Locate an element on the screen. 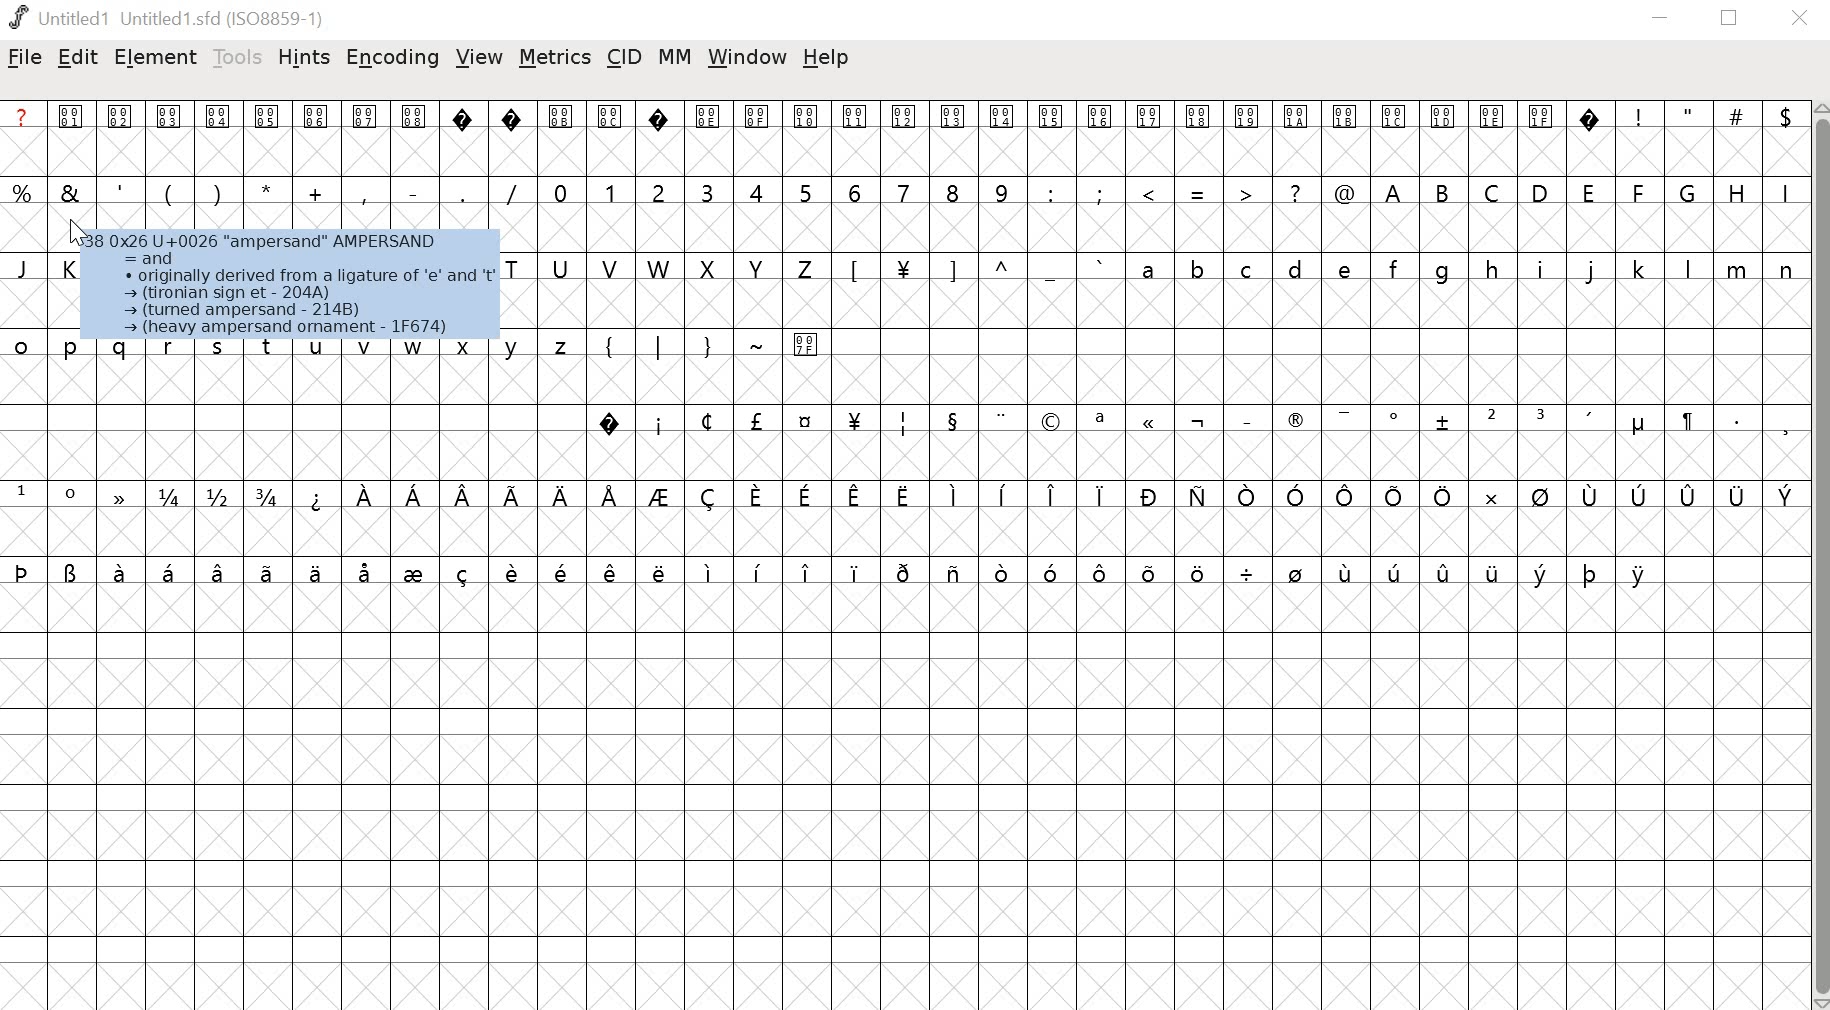 This screenshot has width=1830, height=1010. symbol is located at coordinates (761, 422).